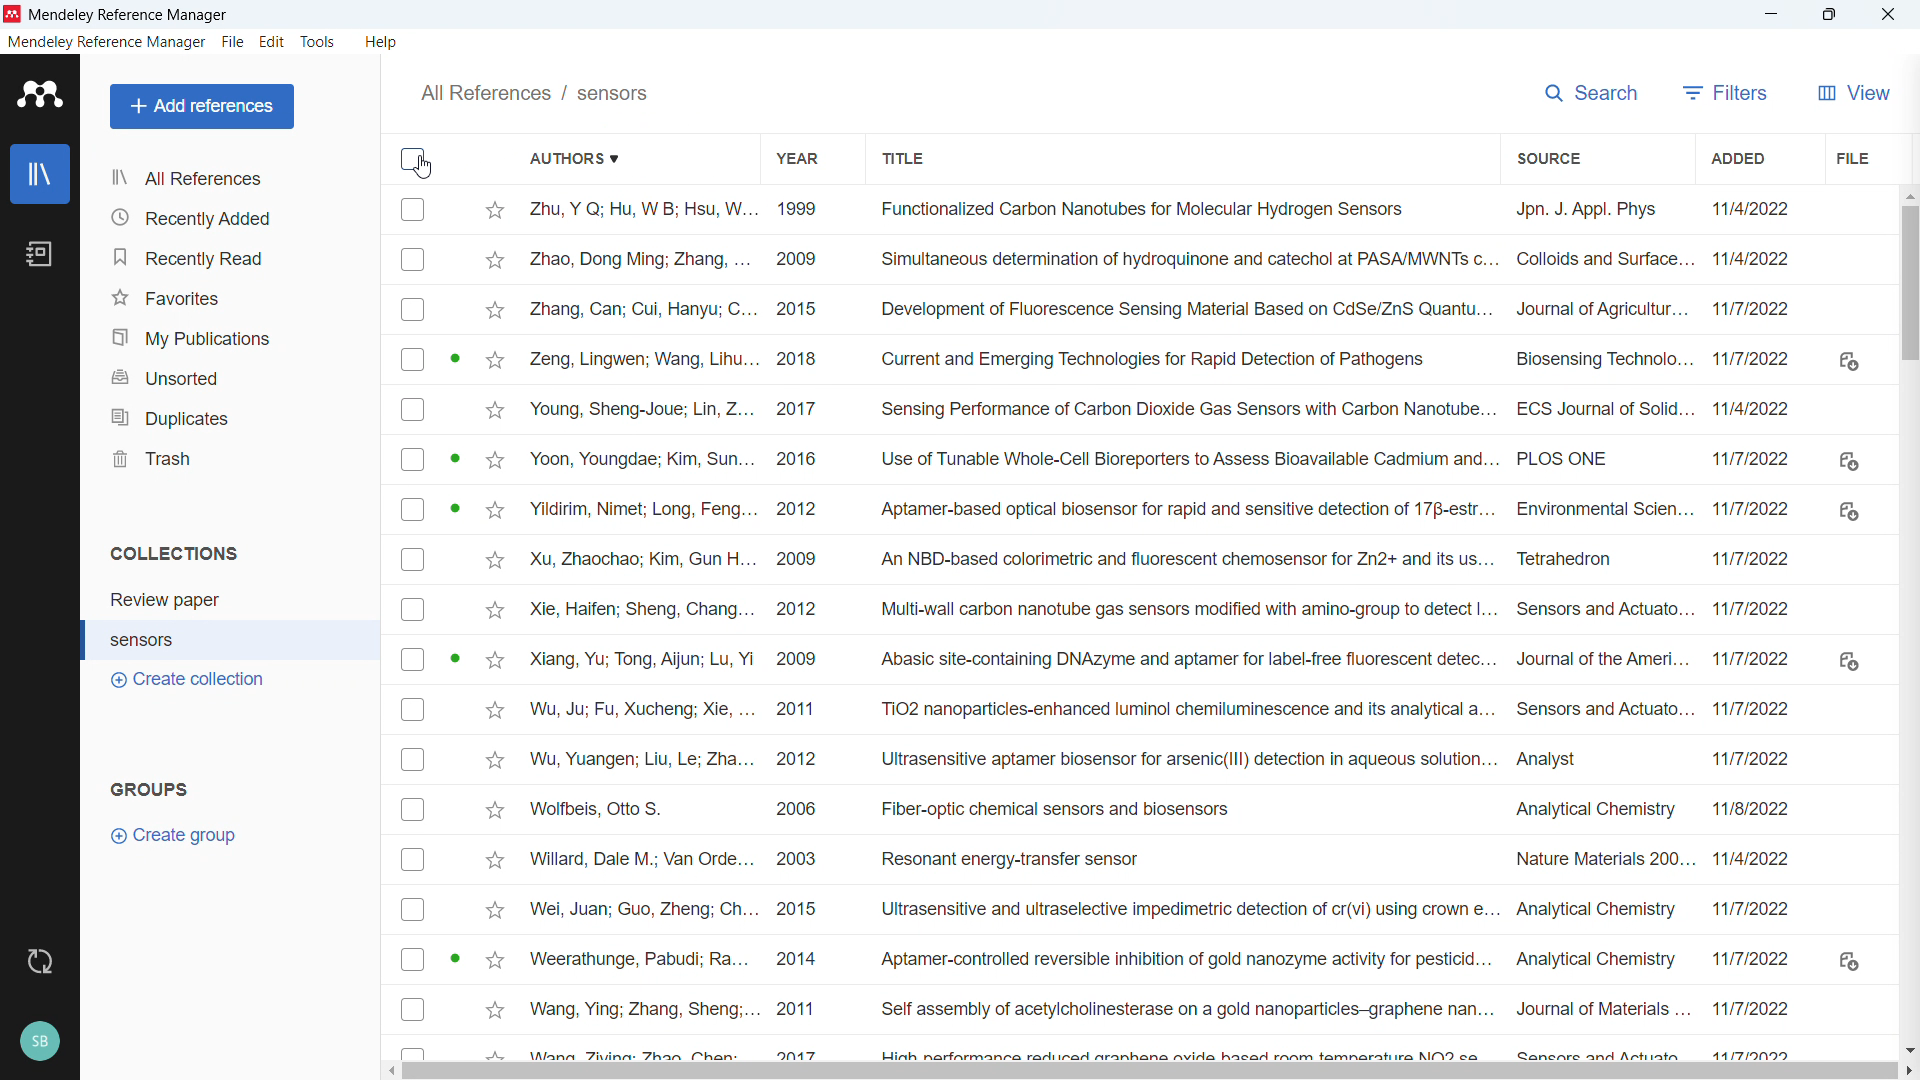 The image size is (1920, 1080). Describe the element at coordinates (642, 627) in the screenshot. I see `Authors of individual entries ` at that location.